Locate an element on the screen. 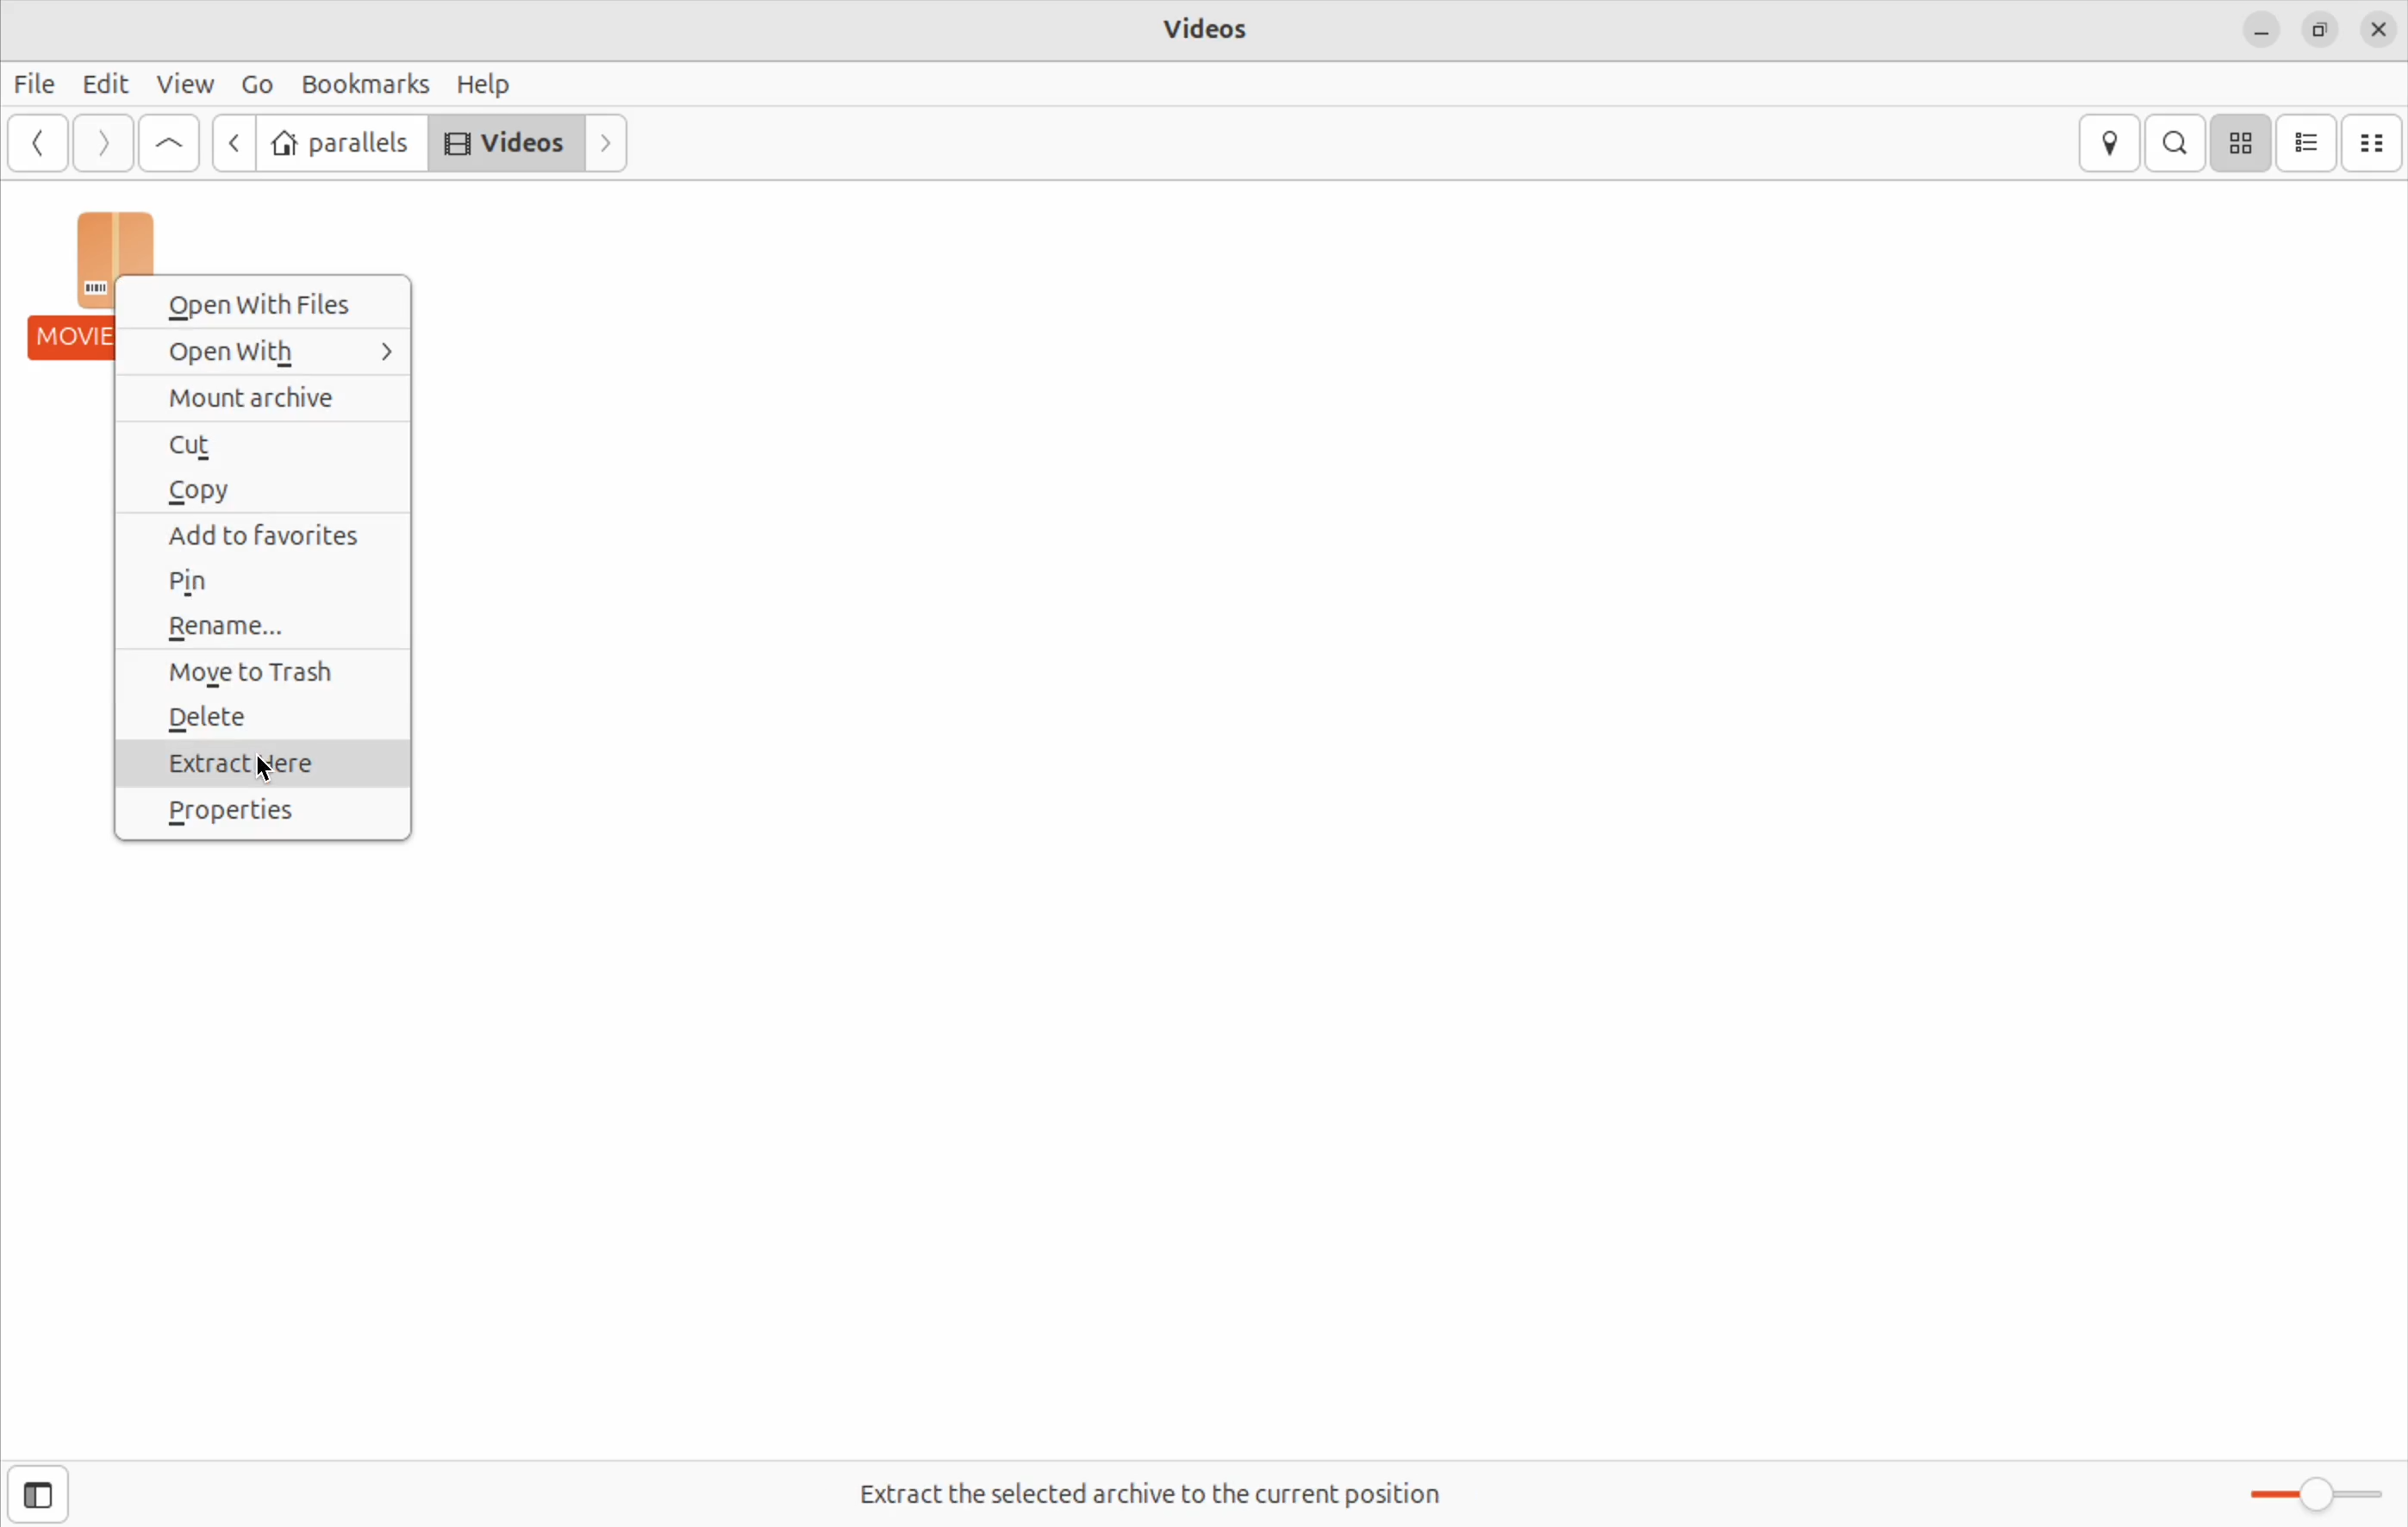 Image resolution: width=2408 pixels, height=1527 pixels. rename is located at coordinates (279, 628).